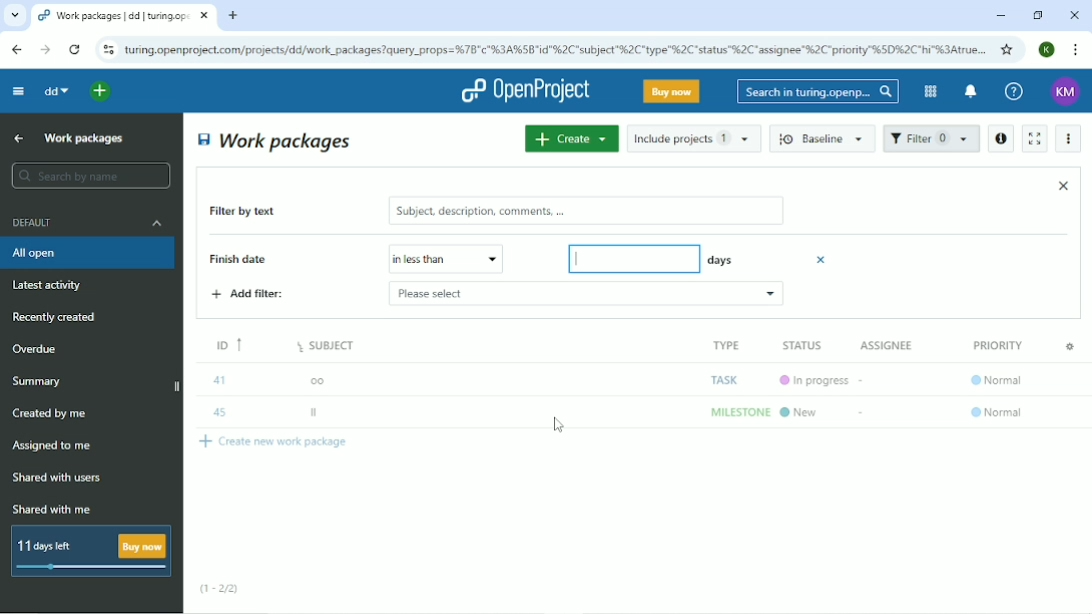  What do you see at coordinates (328, 351) in the screenshot?
I see `Subject` at bounding box center [328, 351].